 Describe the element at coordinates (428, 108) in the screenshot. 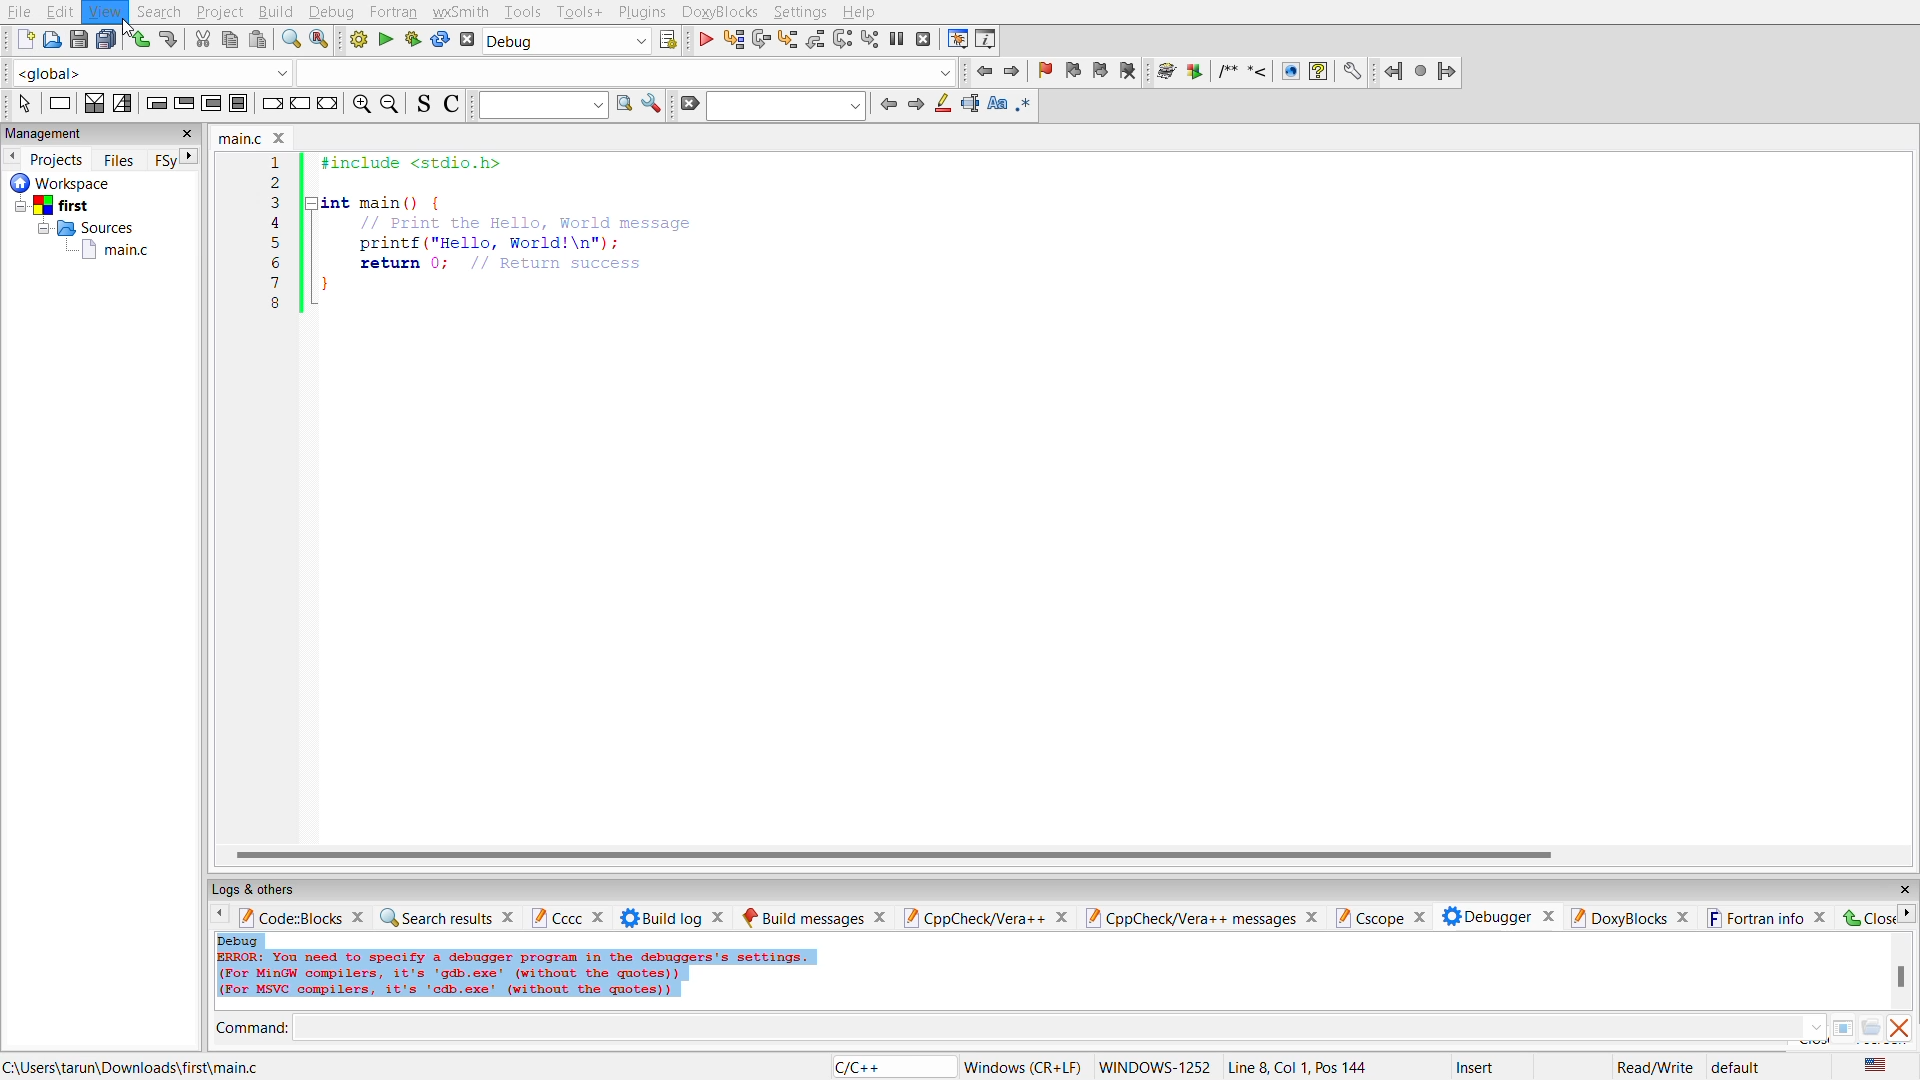

I see `toggle source` at that location.